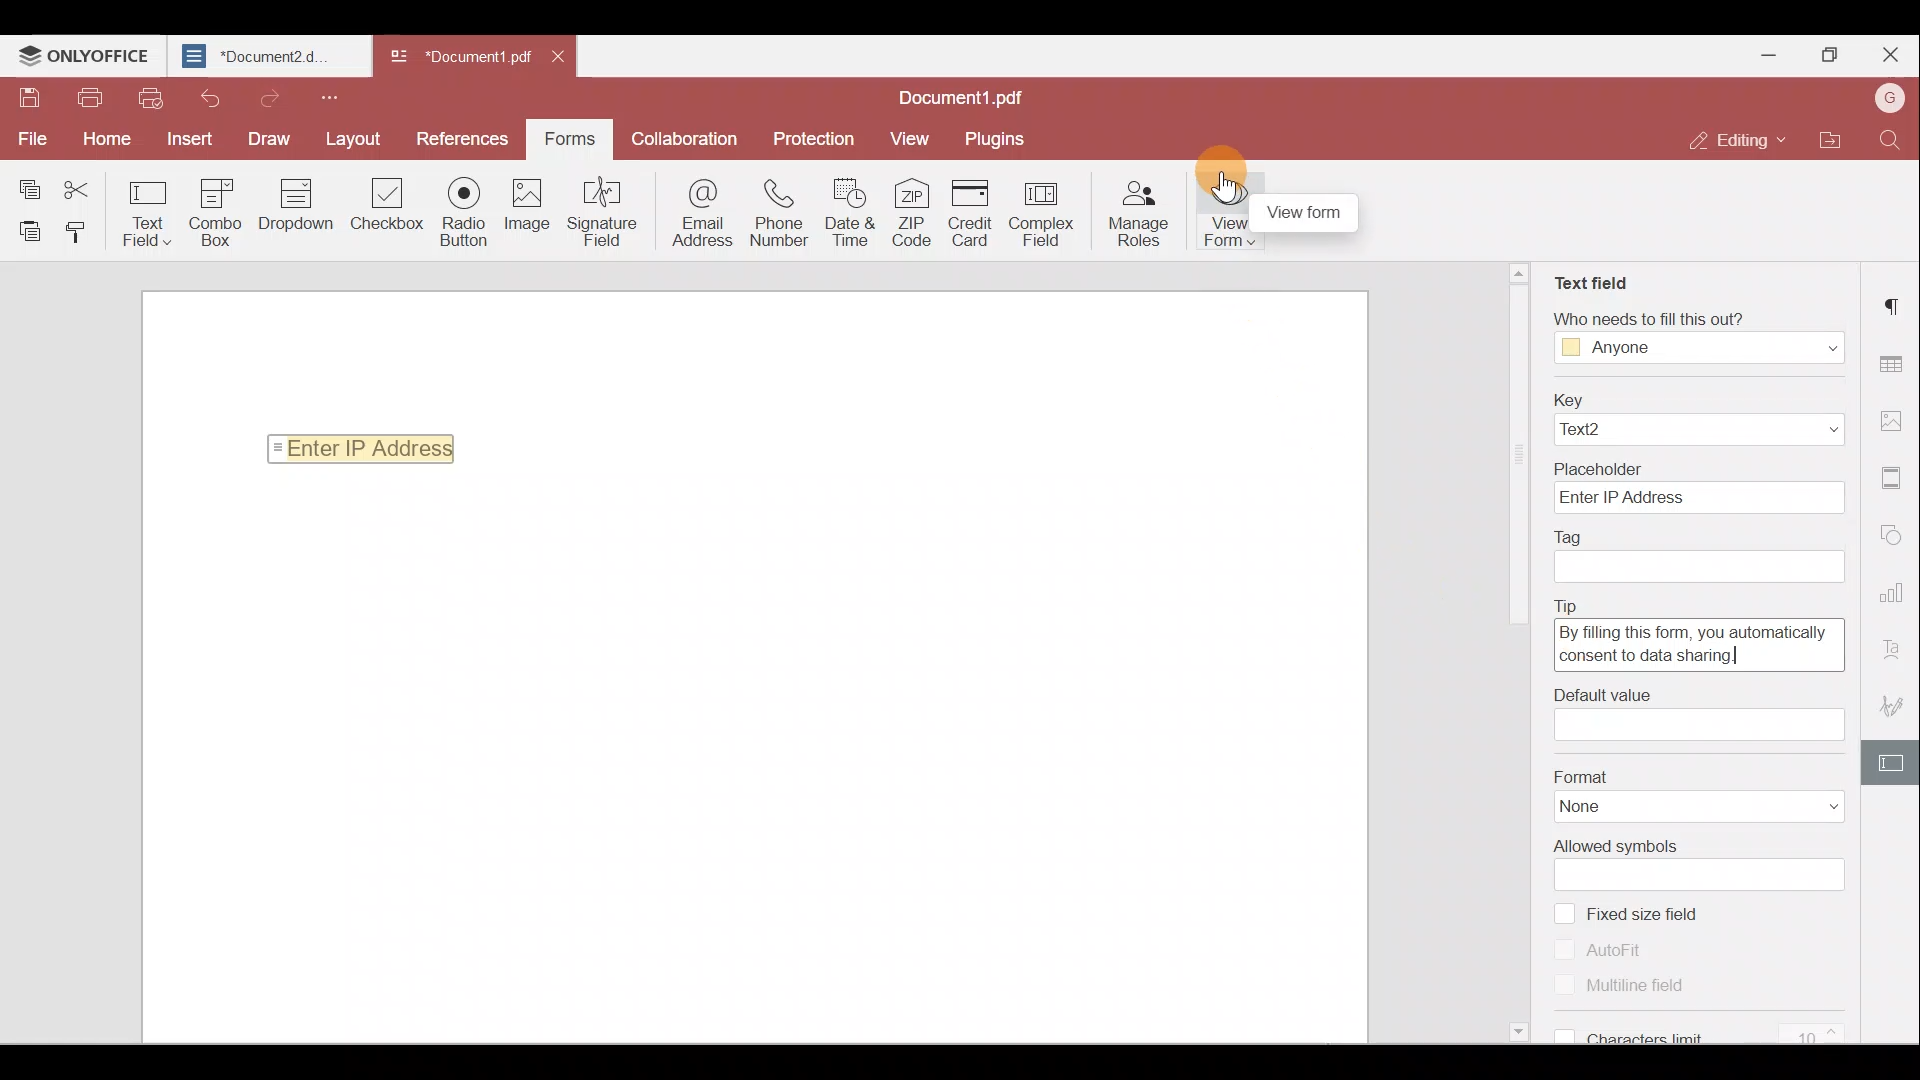  I want to click on Phone number, so click(780, 215).